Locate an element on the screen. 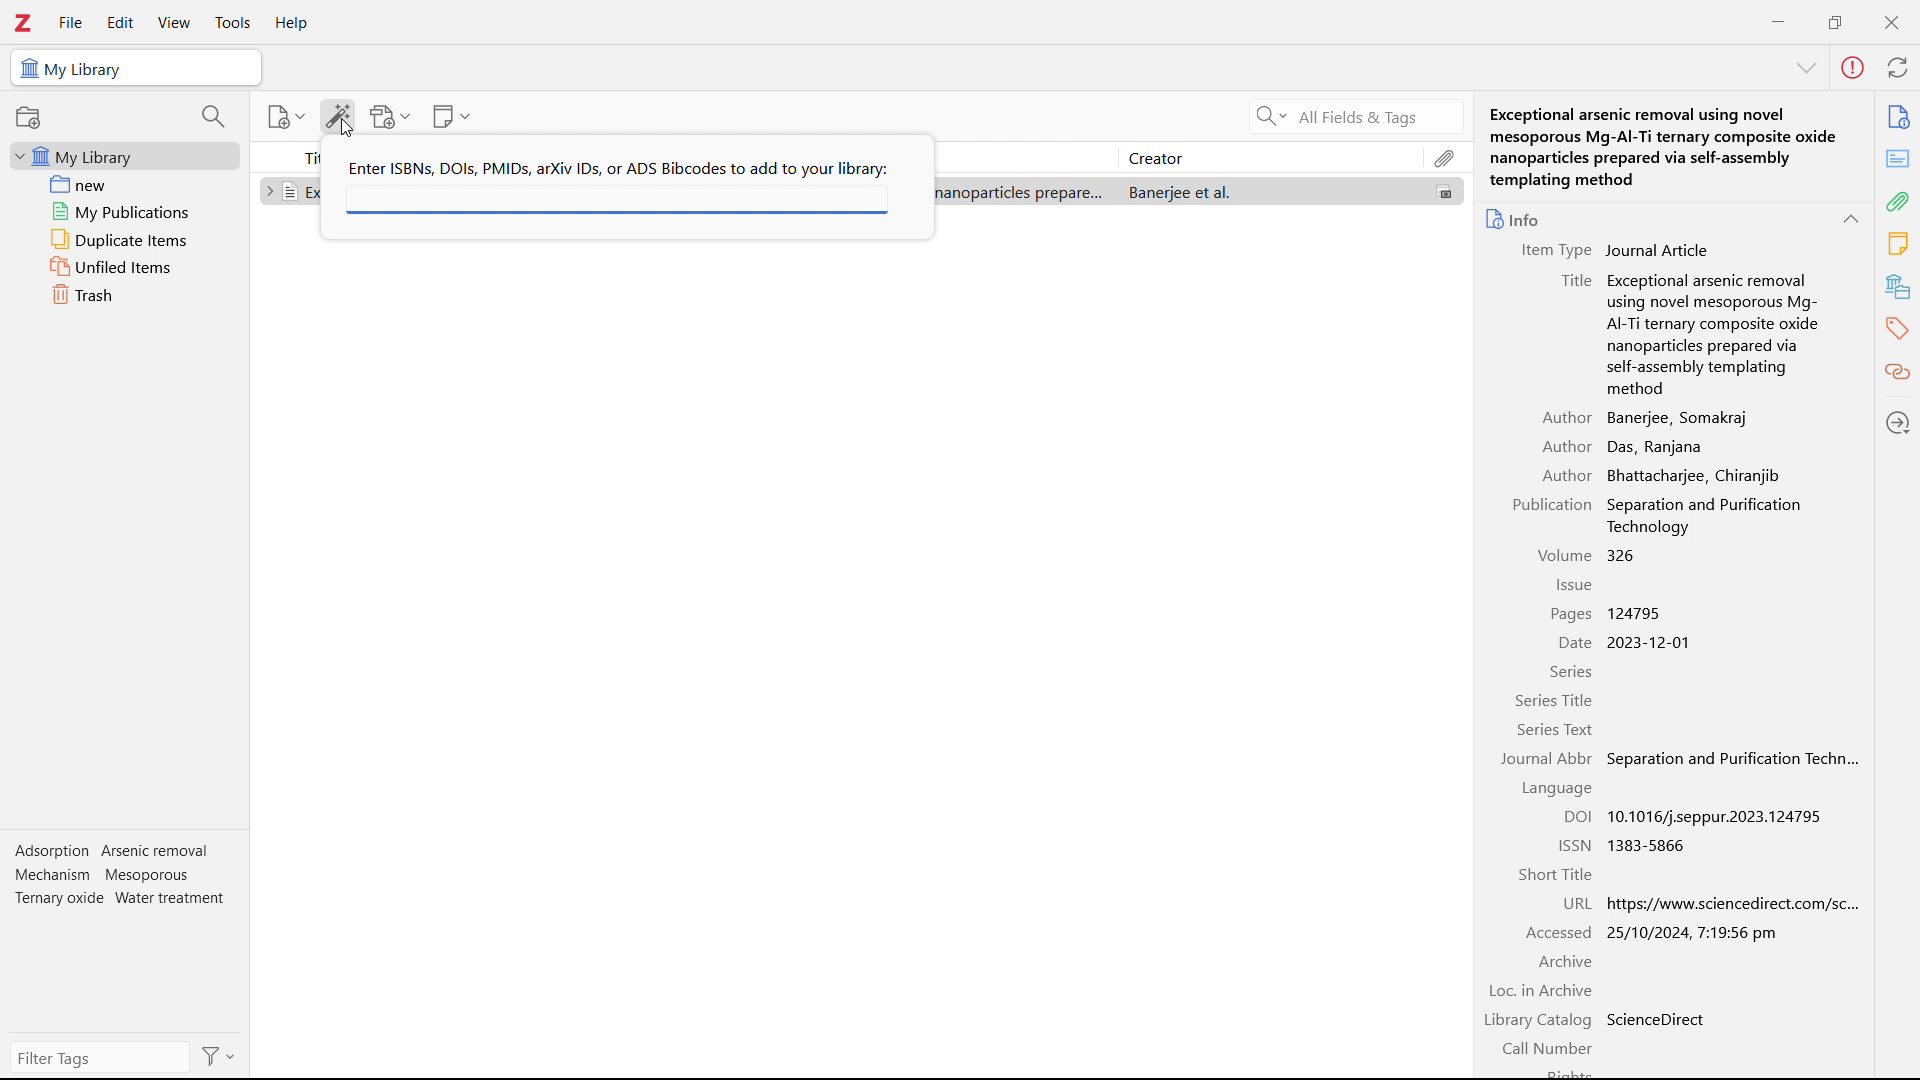 Image resolution: width=1920 pixels, height=1080 pixels. unfiled items is located at coordinates (125, 266).